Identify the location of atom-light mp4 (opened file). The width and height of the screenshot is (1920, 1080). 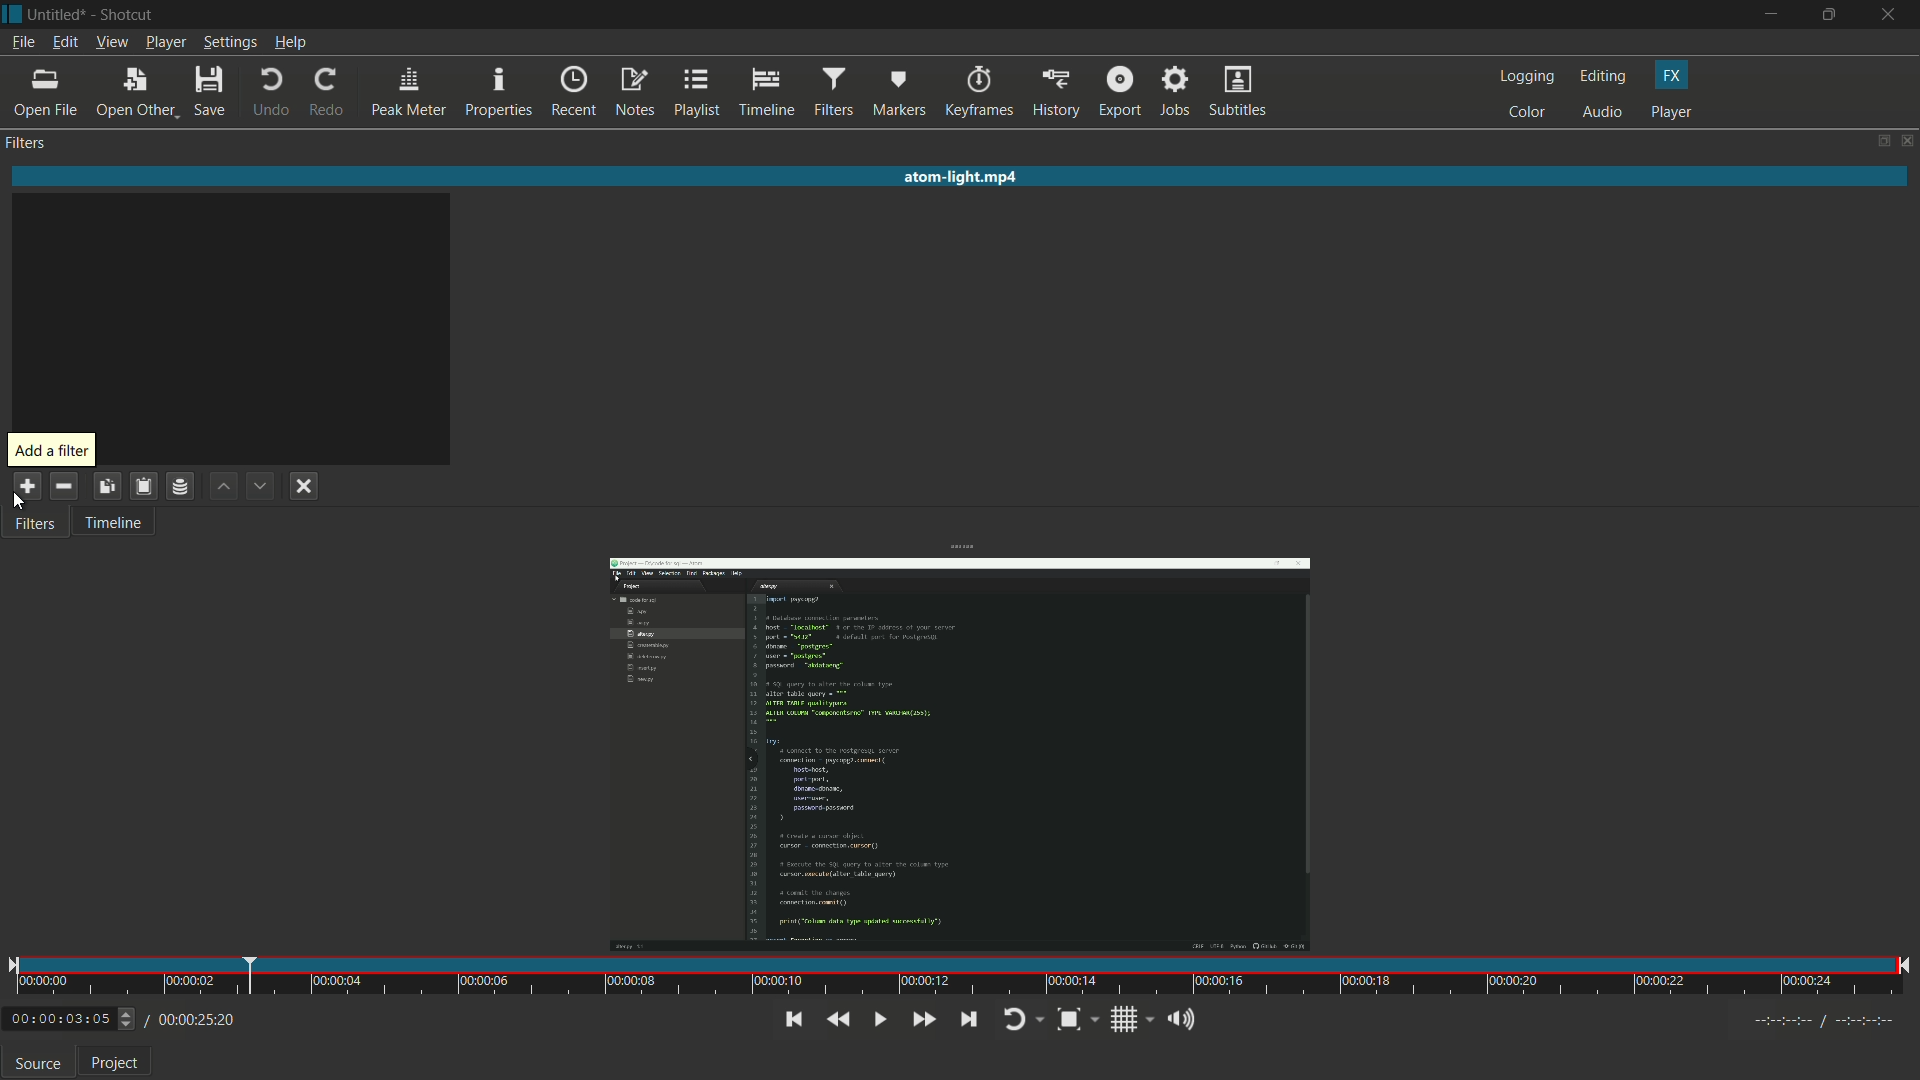
(966, 174).